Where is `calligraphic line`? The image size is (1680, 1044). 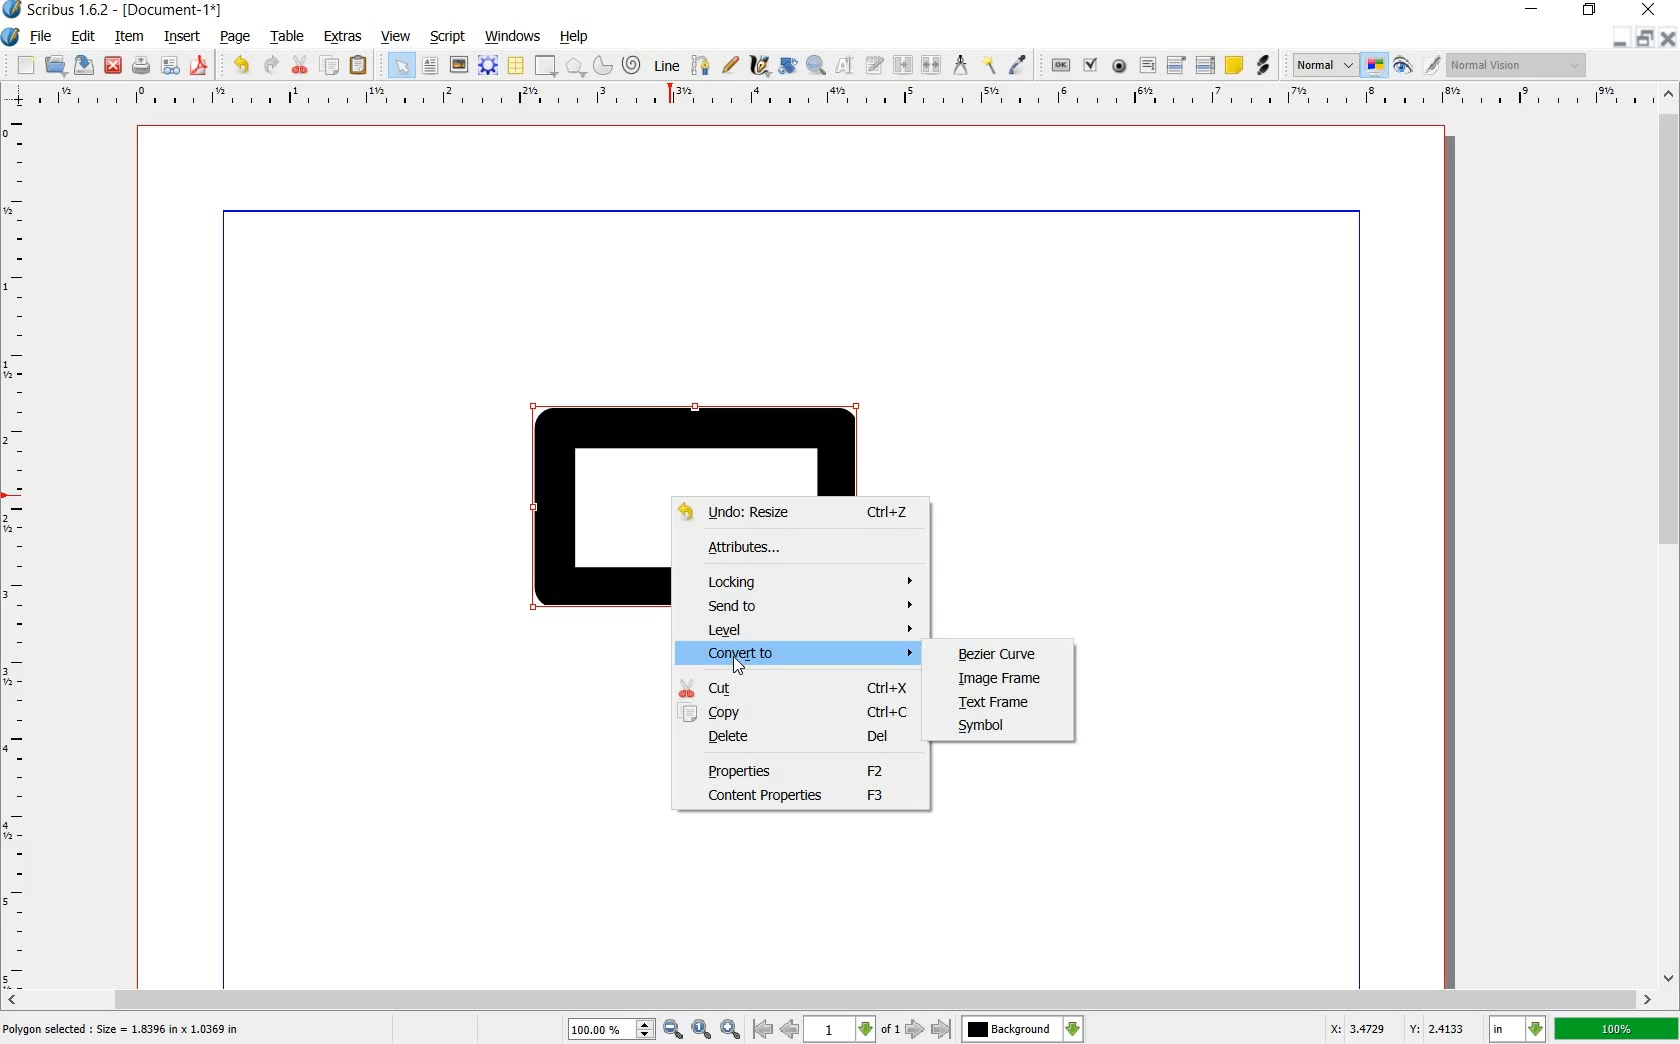 calligraphic line is located at coordinates (759, 66).